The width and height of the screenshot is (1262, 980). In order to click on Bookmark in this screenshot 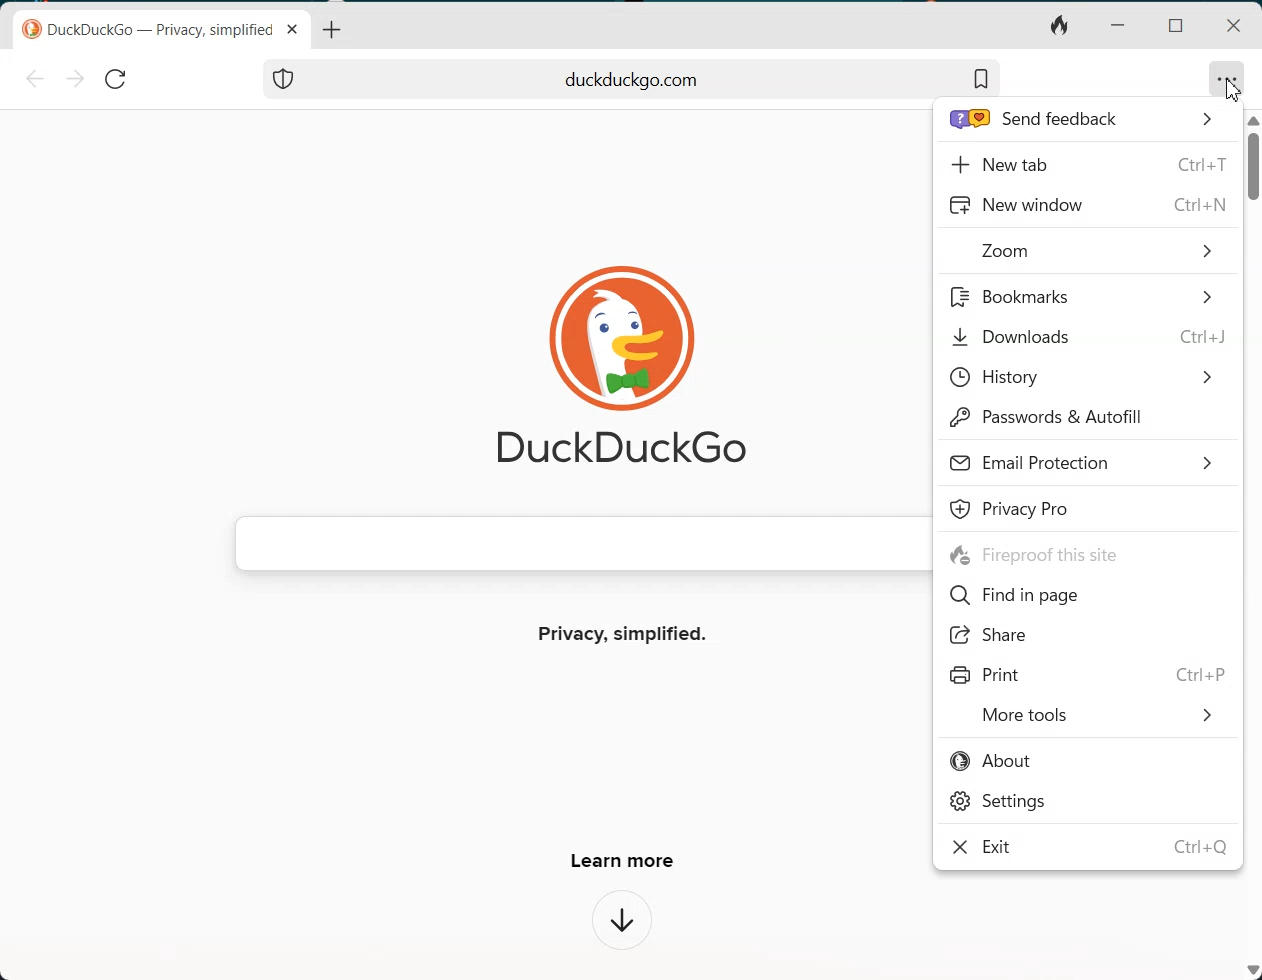, I will do `click(1089, 297)`.